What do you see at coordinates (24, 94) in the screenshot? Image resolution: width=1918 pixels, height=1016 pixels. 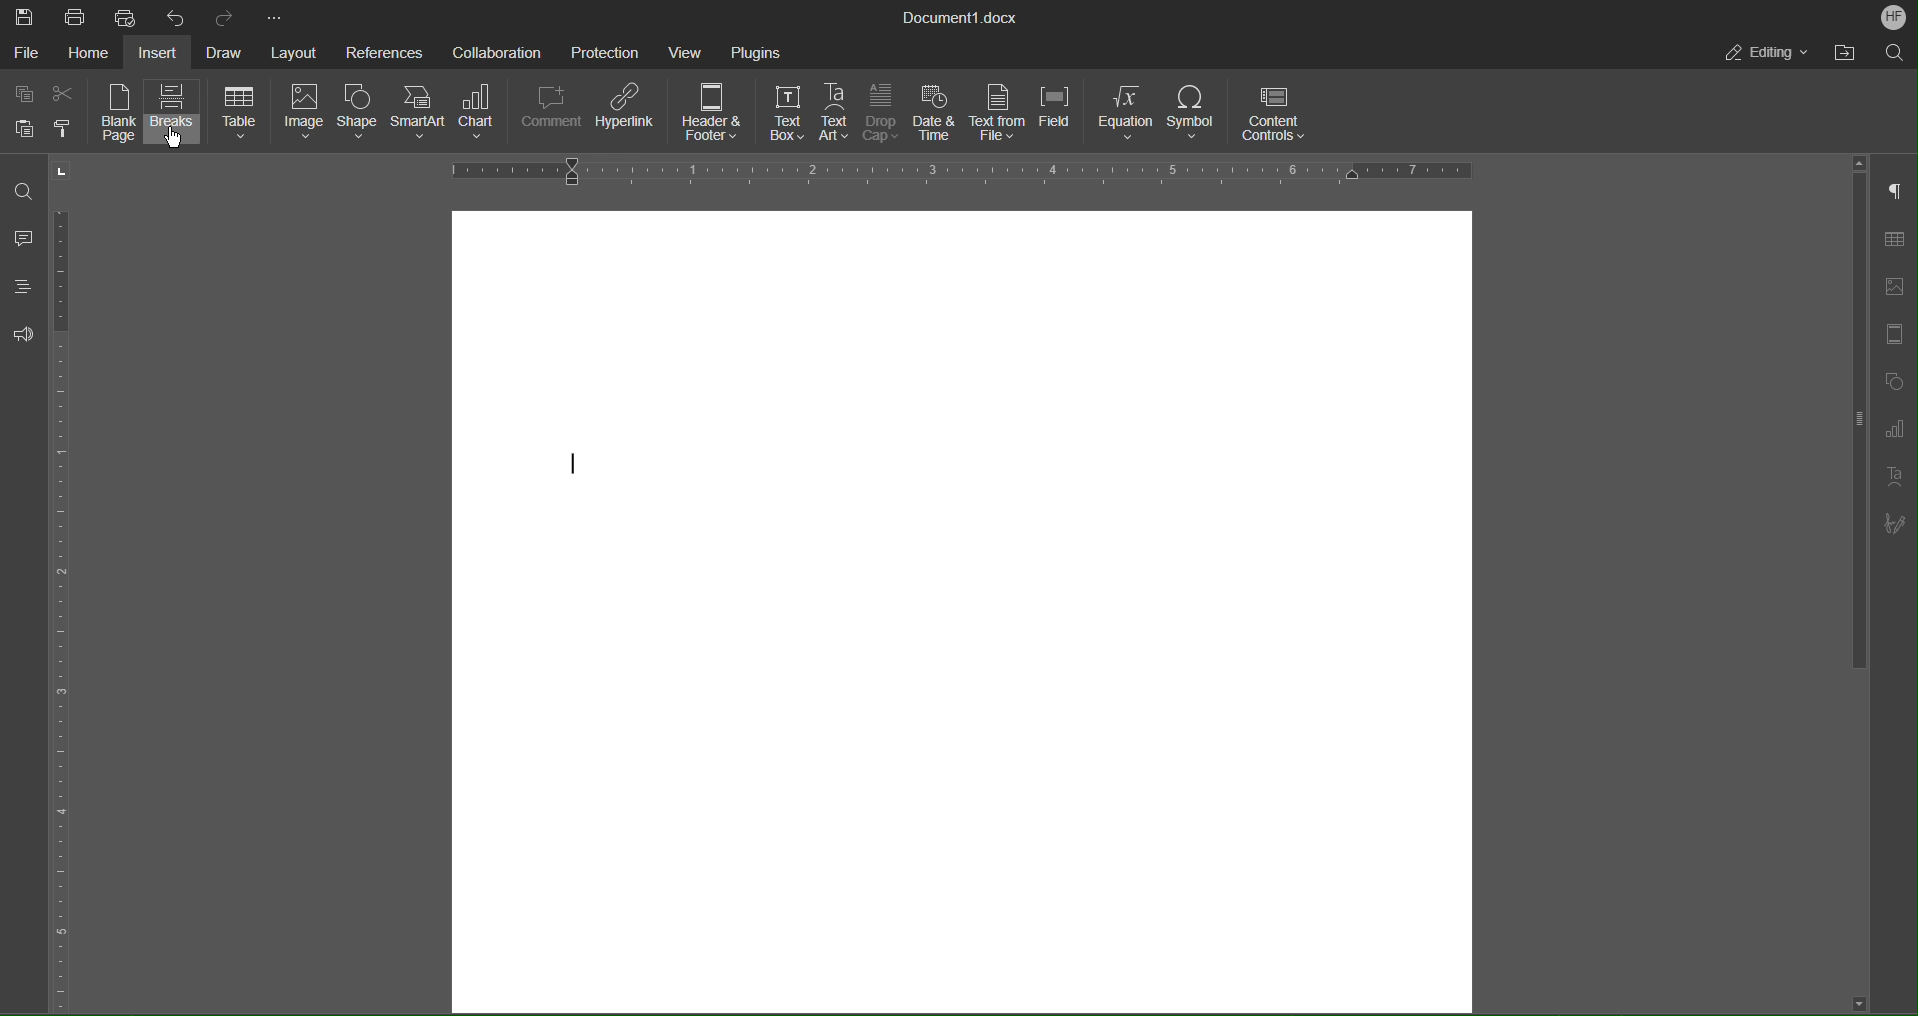 I see `Copy` at bounding box center [24, 94].